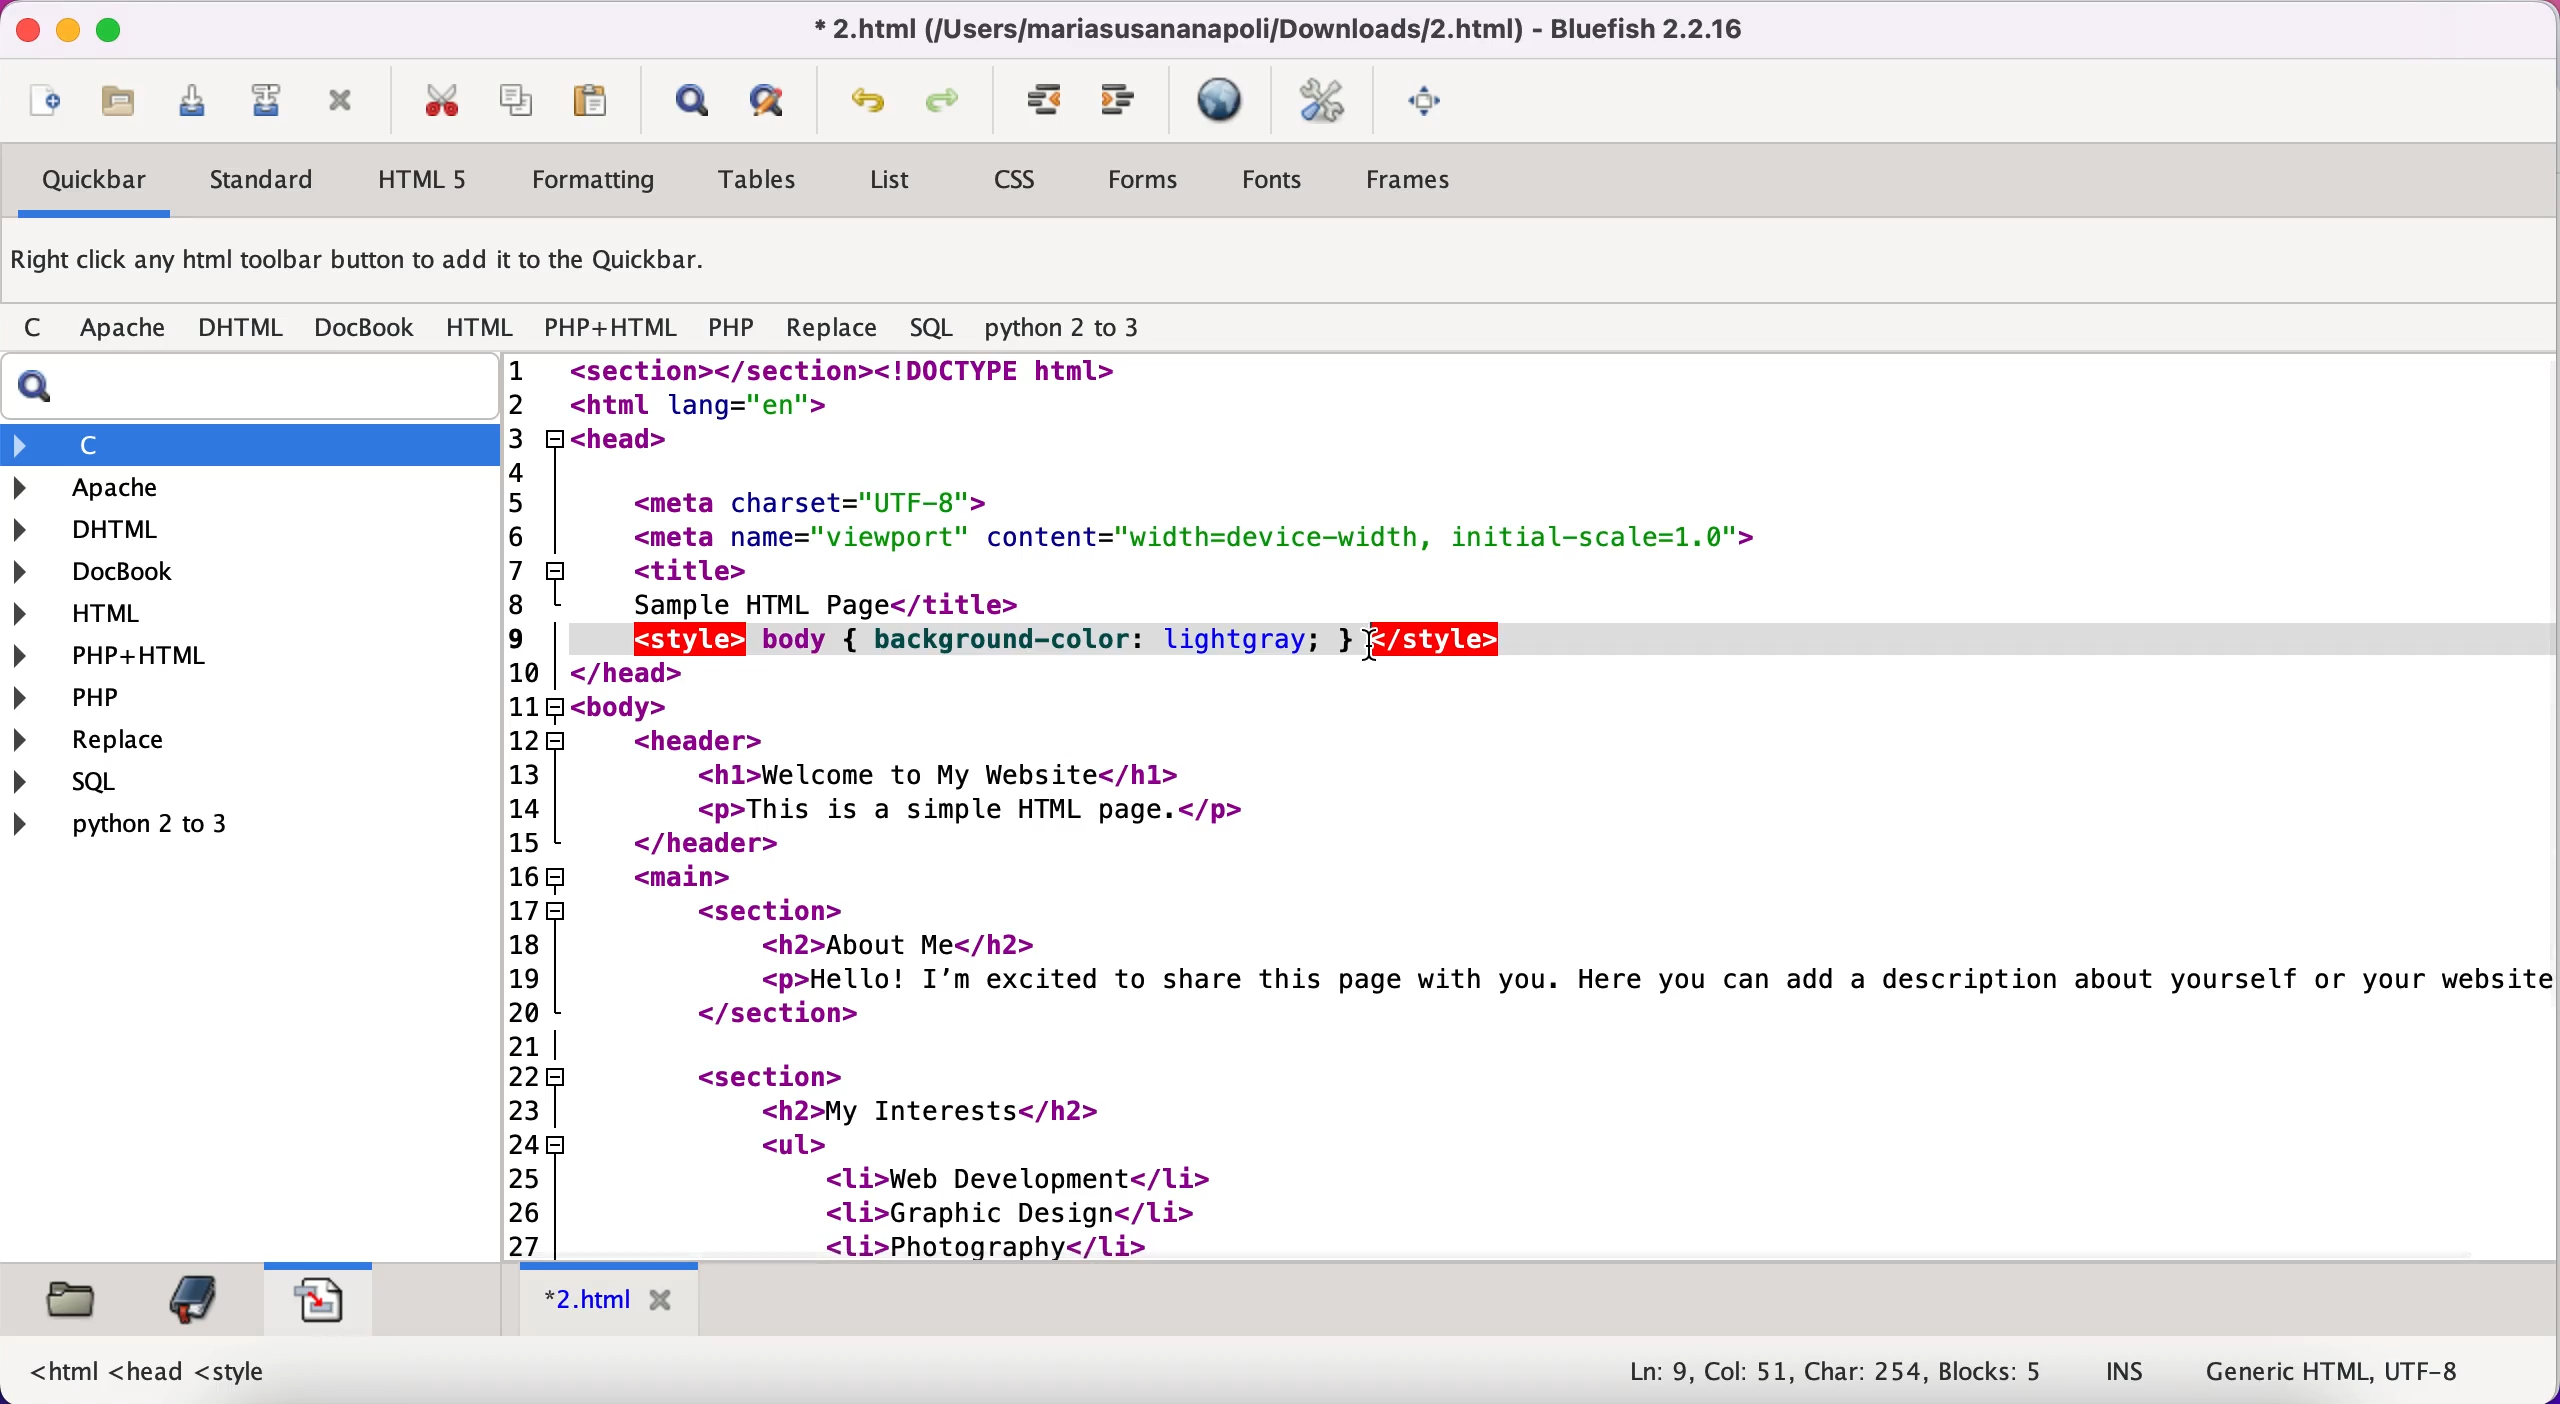 Image resolution: width=2560 pixels, height=1404 pixels. What do you see at coordinates (949, 104) in the screenshot?
I see `redo` at bounding box center [949, 104].